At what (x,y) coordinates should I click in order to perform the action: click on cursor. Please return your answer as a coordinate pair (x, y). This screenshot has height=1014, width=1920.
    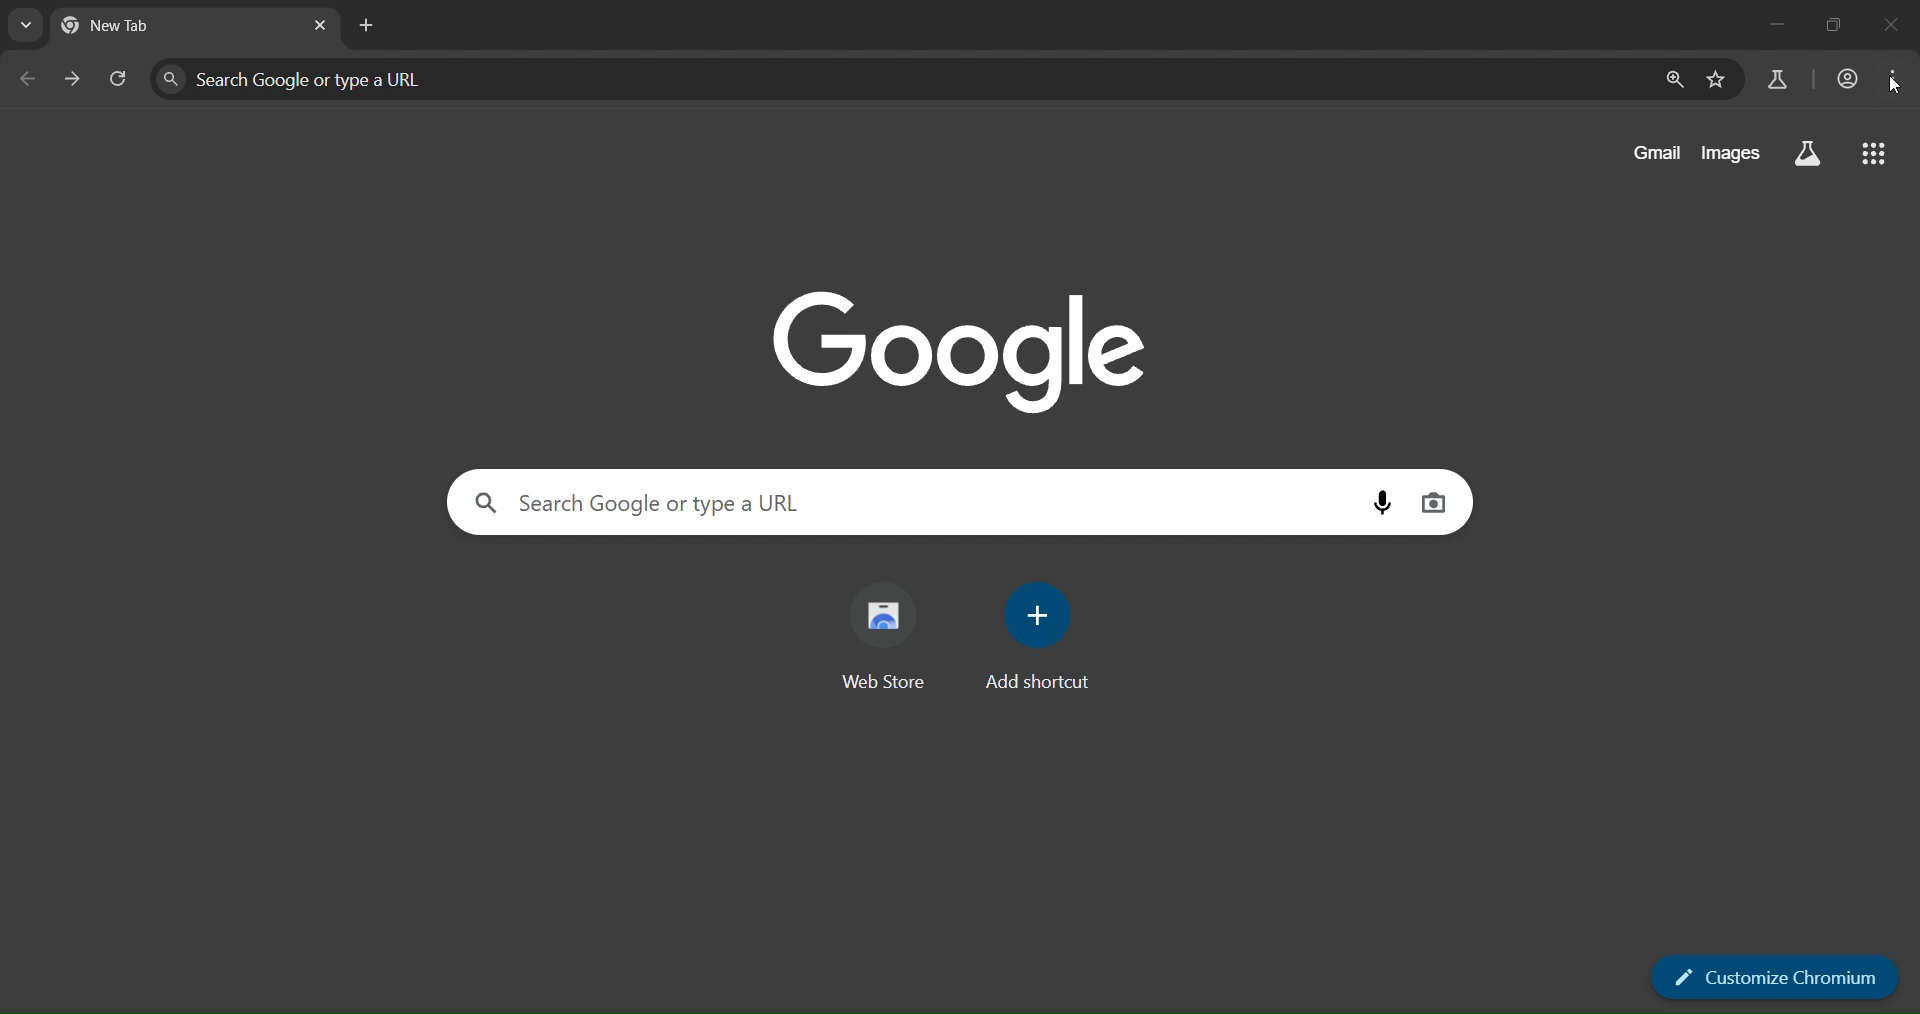
    Looking at the image, I should click on (1895, 85).